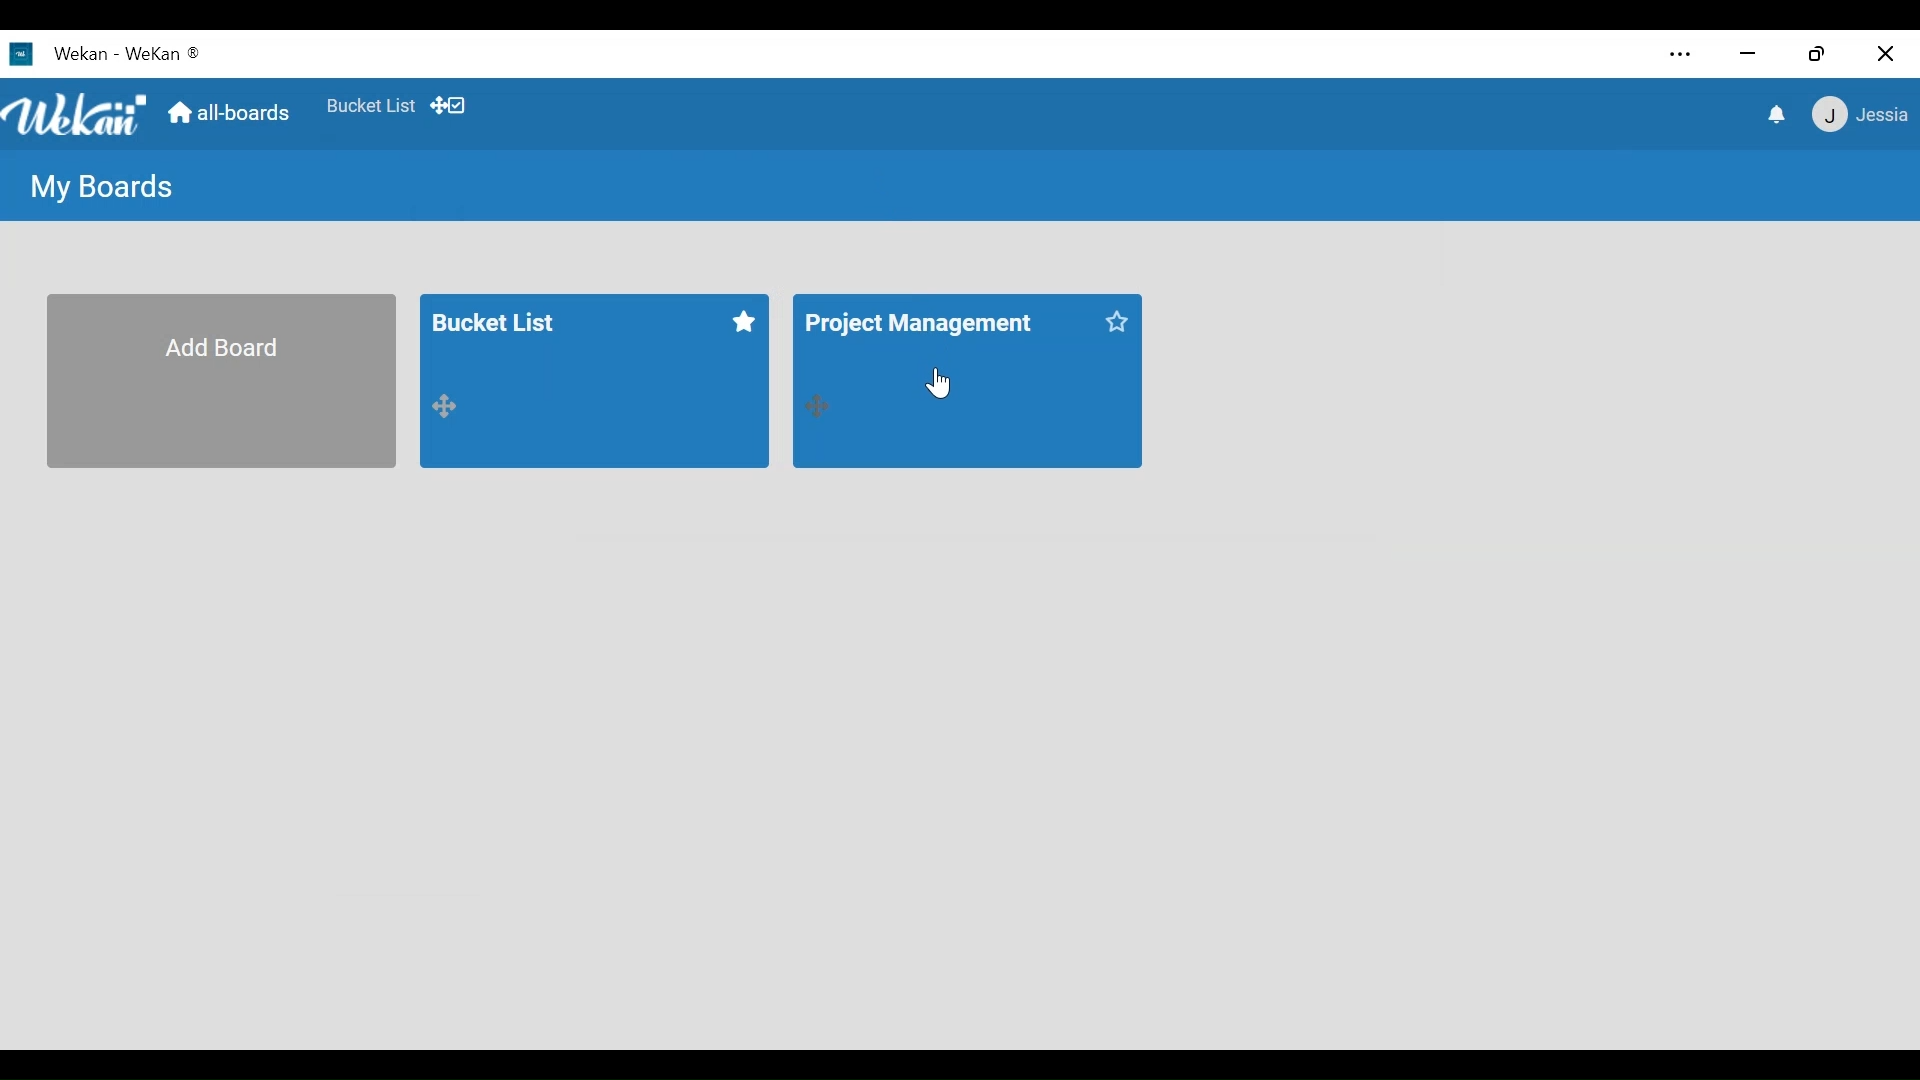 The height and width of the screenshot is (1080, 1920). I want to click on minimize, so click(1748, 54).